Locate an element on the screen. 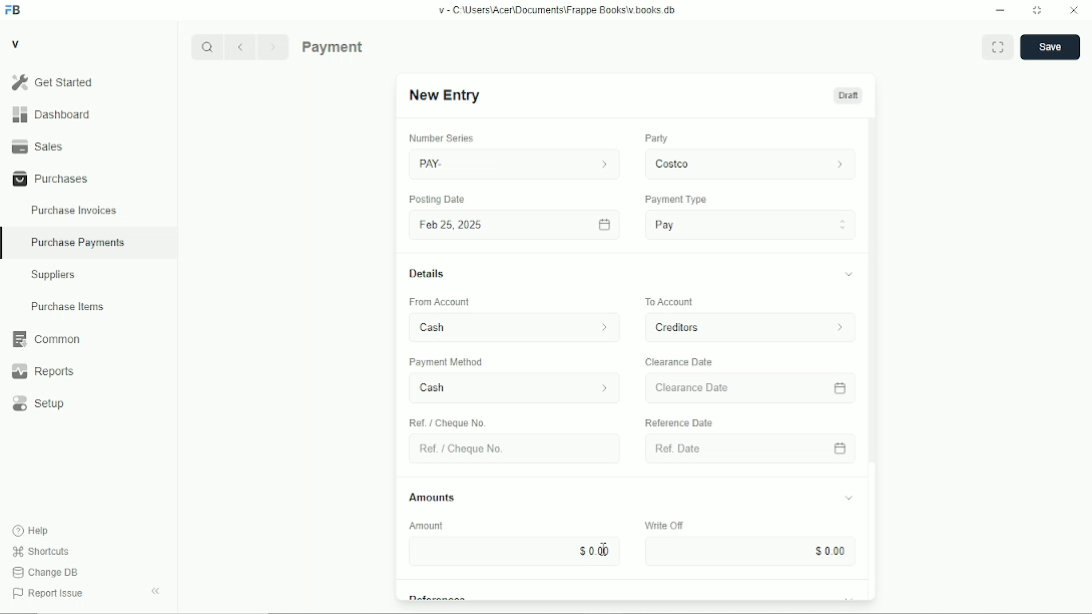  Posting Date is located at coordinates (438, 200).